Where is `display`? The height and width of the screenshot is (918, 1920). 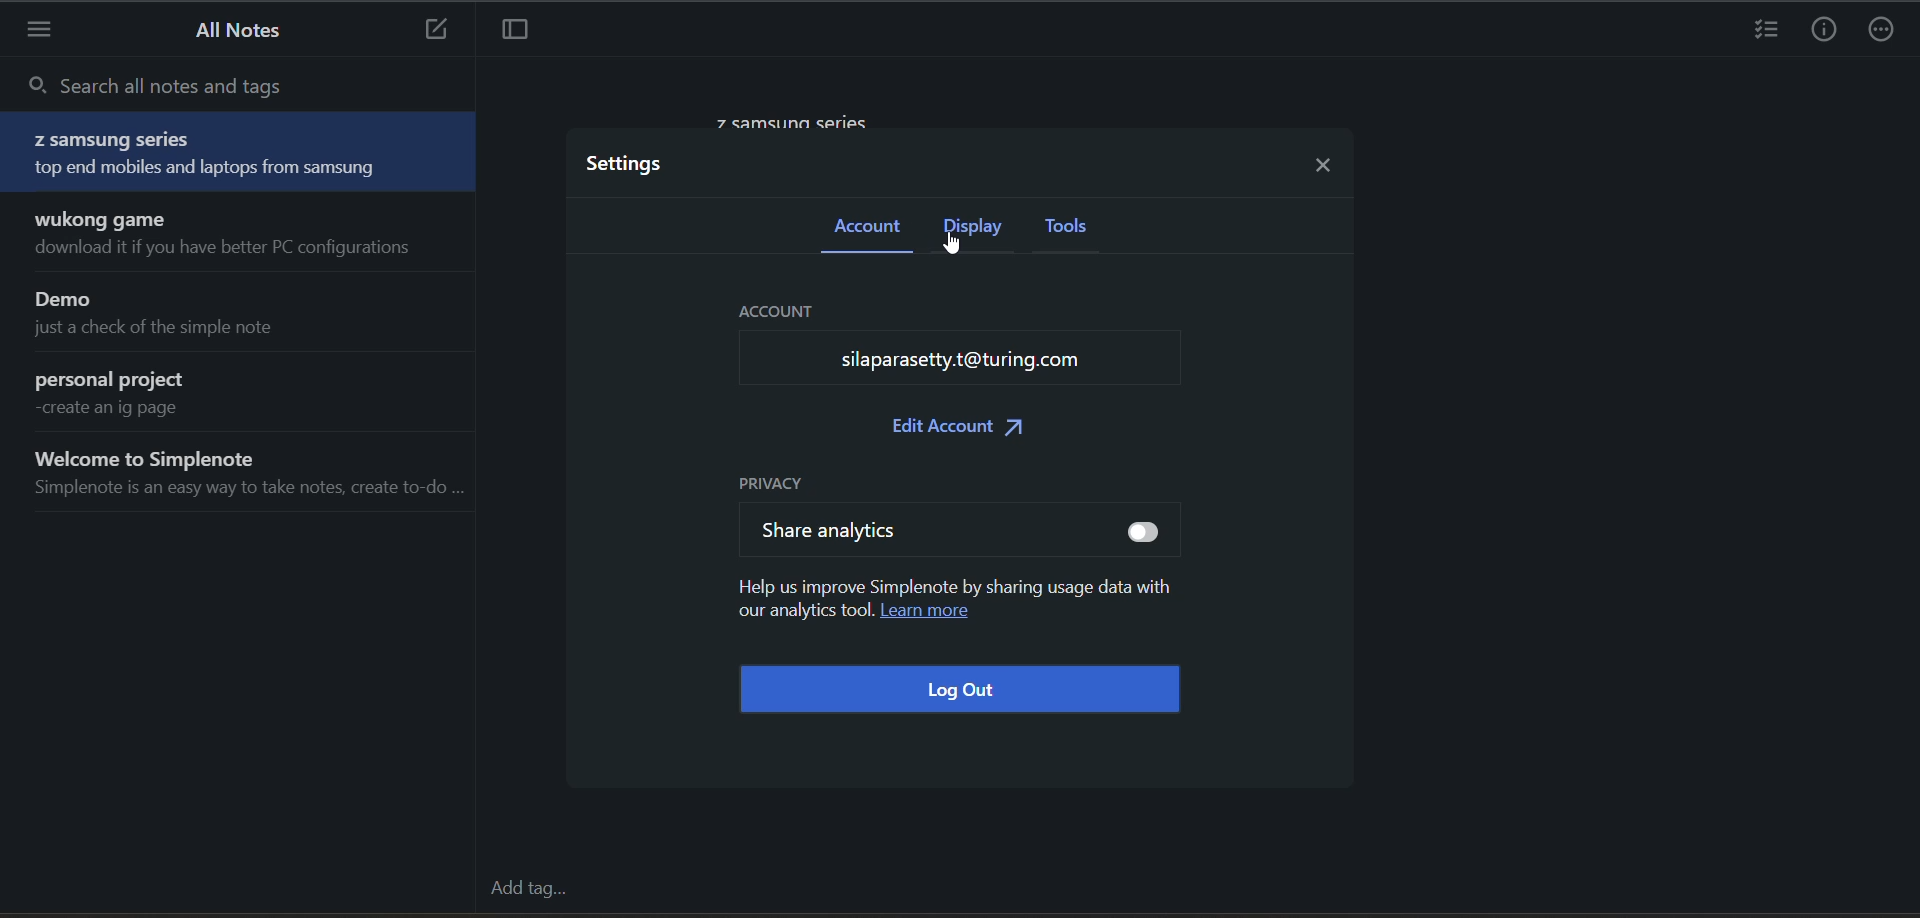
display is located at coordinates (979, 227).